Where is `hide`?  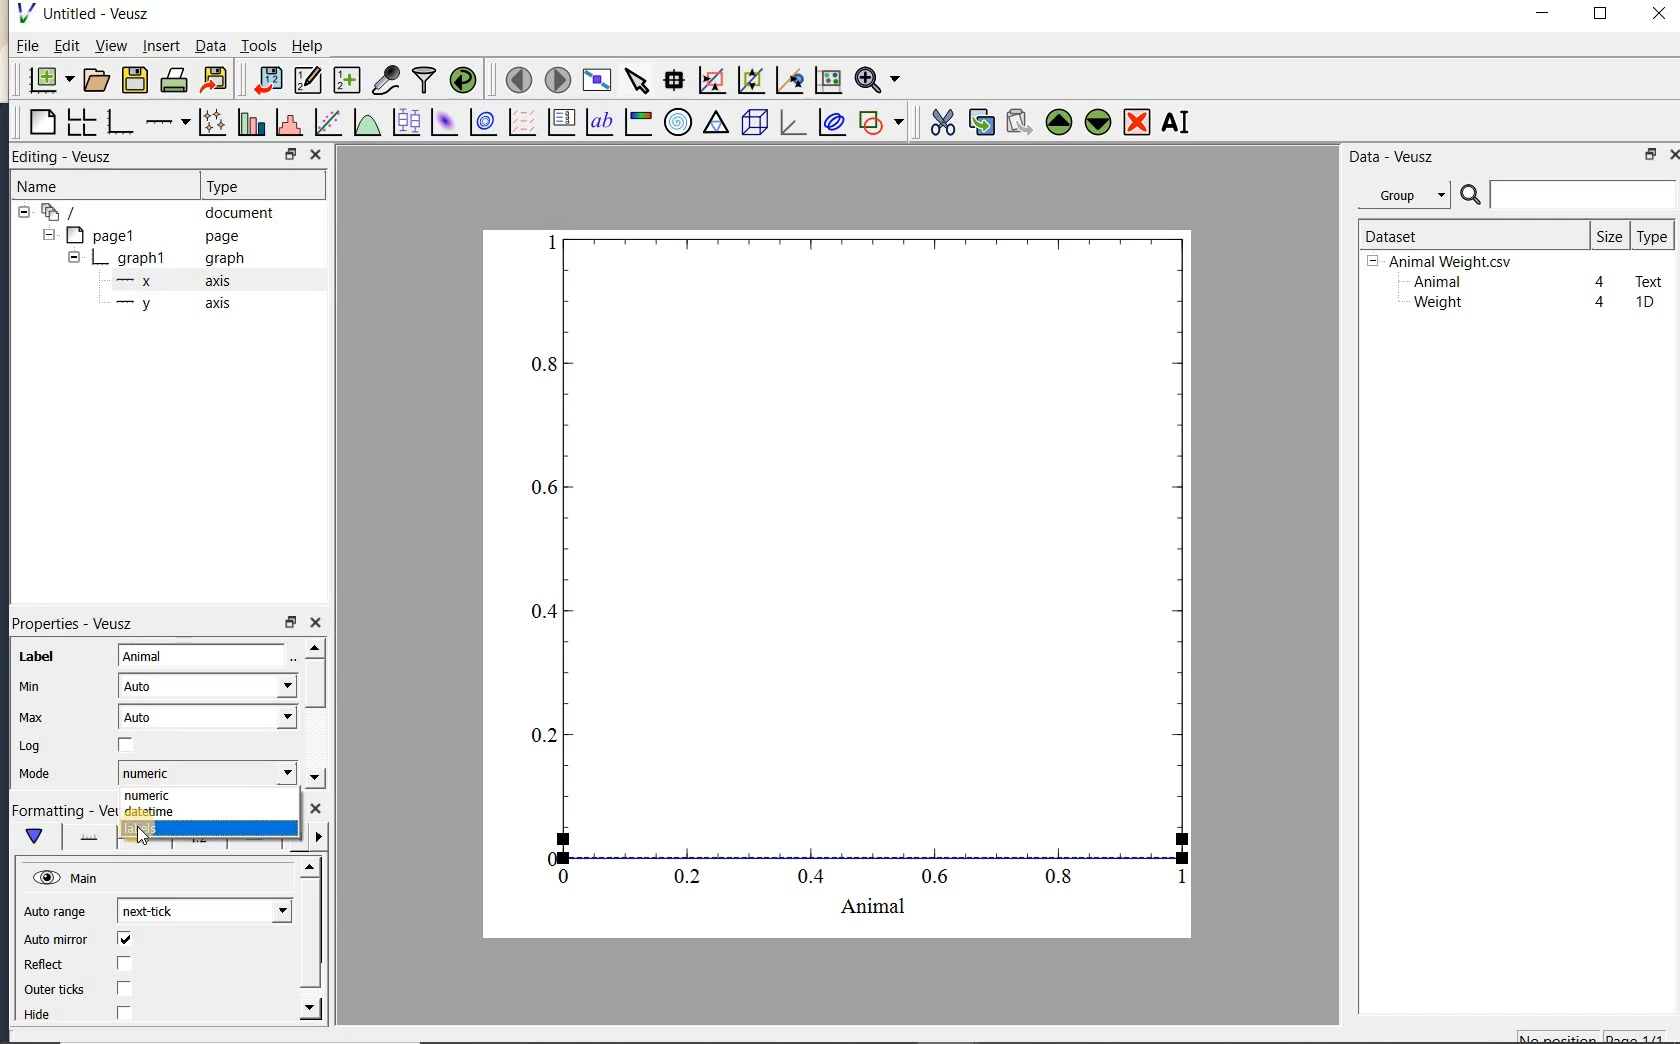 hide is located at coordinates (49, 1015).